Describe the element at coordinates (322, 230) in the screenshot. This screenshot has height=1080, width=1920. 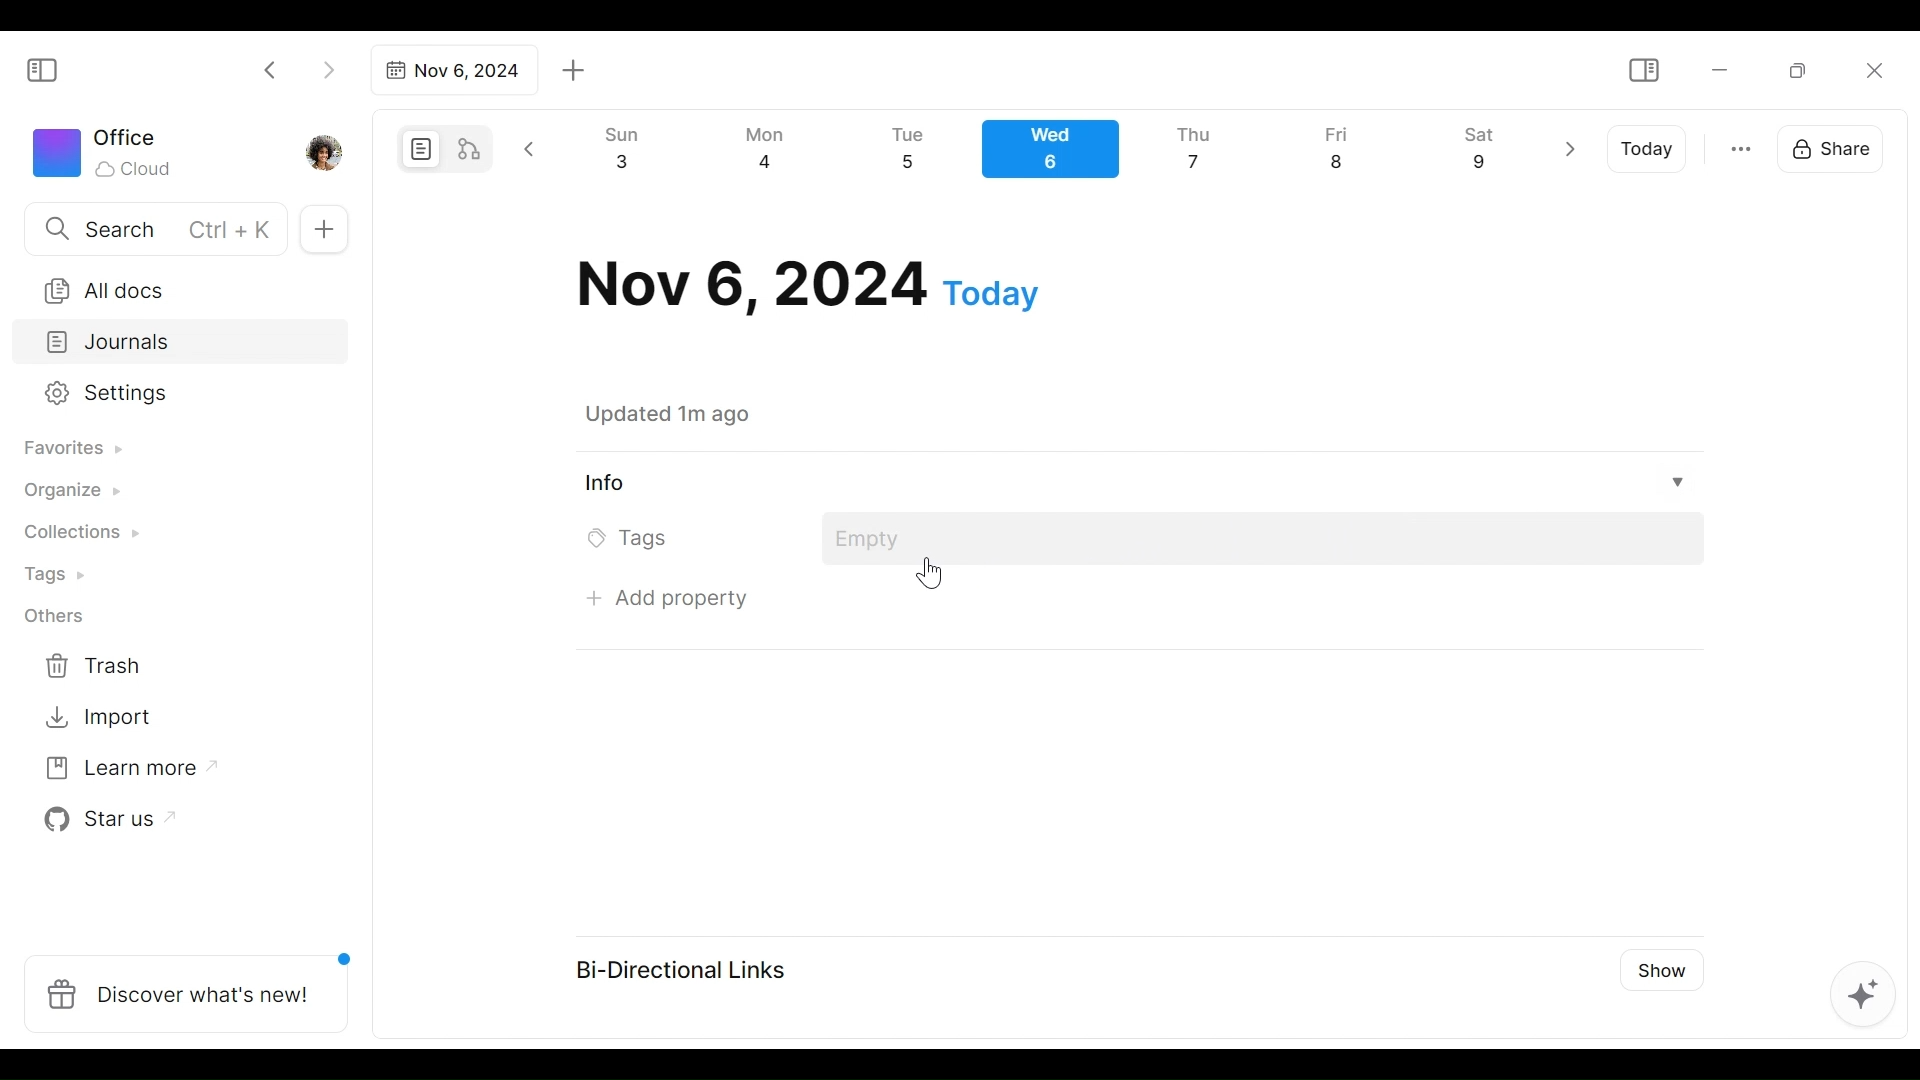
I see `Add new ` at that location.